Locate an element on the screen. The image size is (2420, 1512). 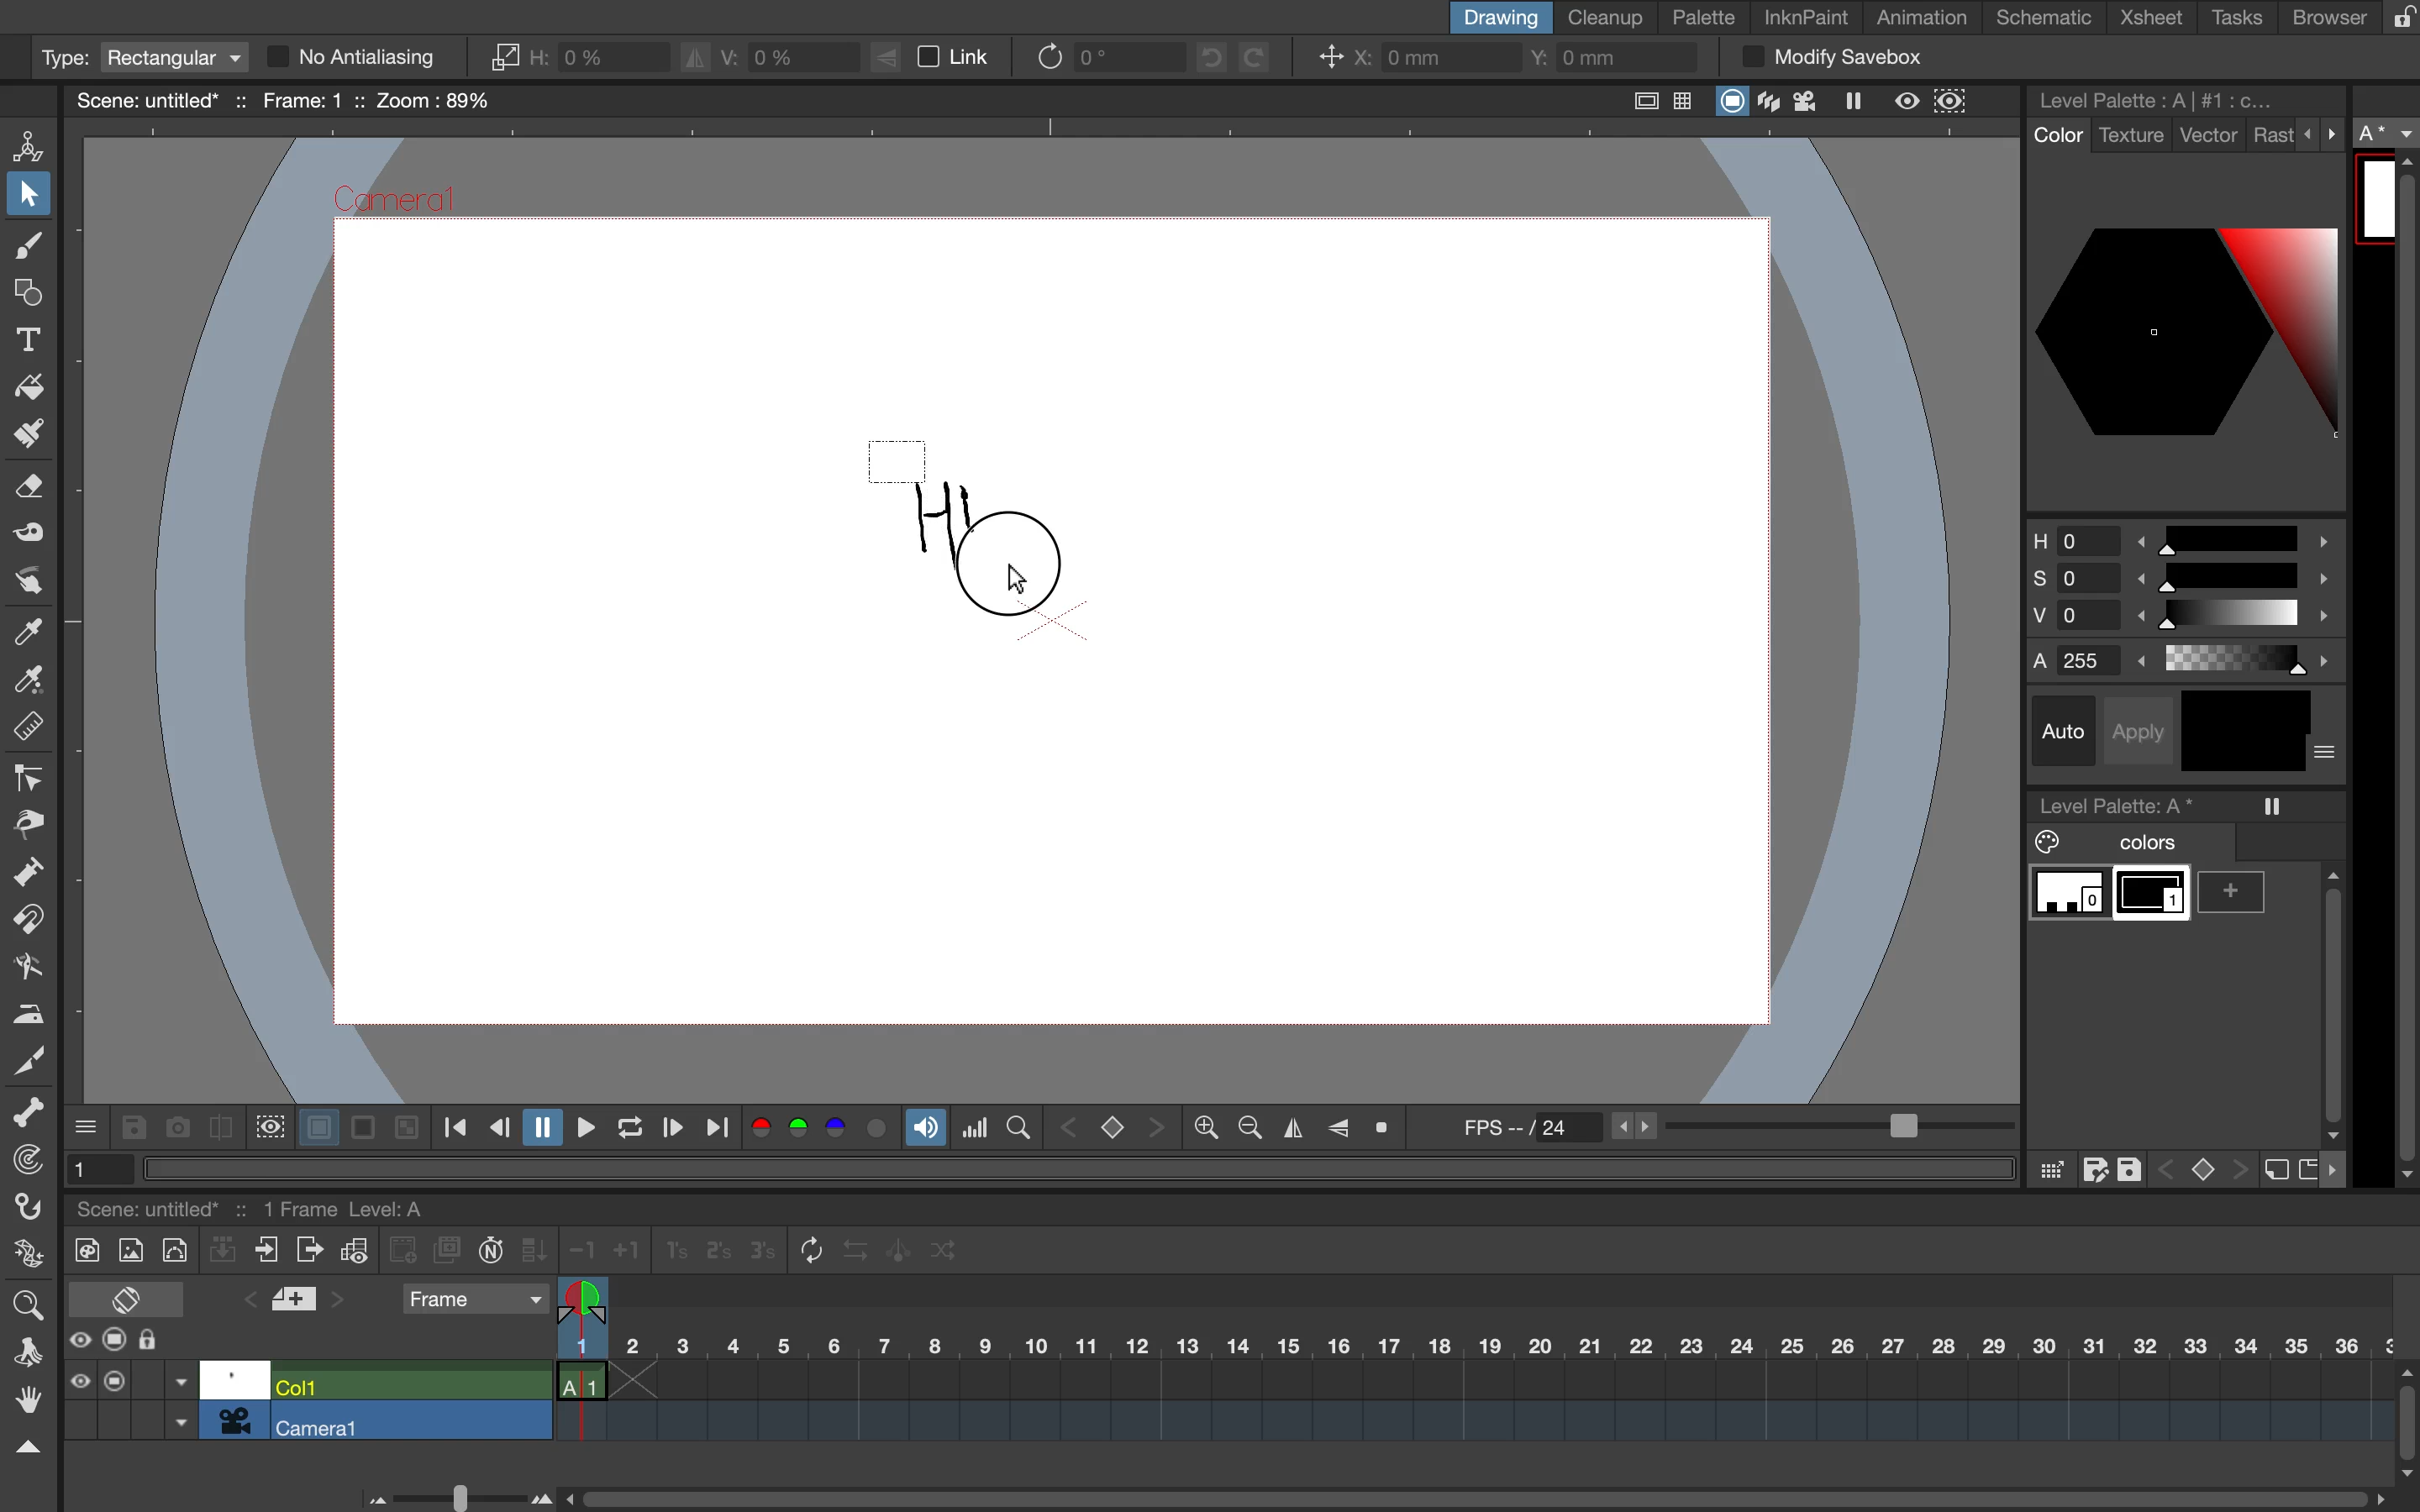
magnet tool is located at coordinates (26, 921).